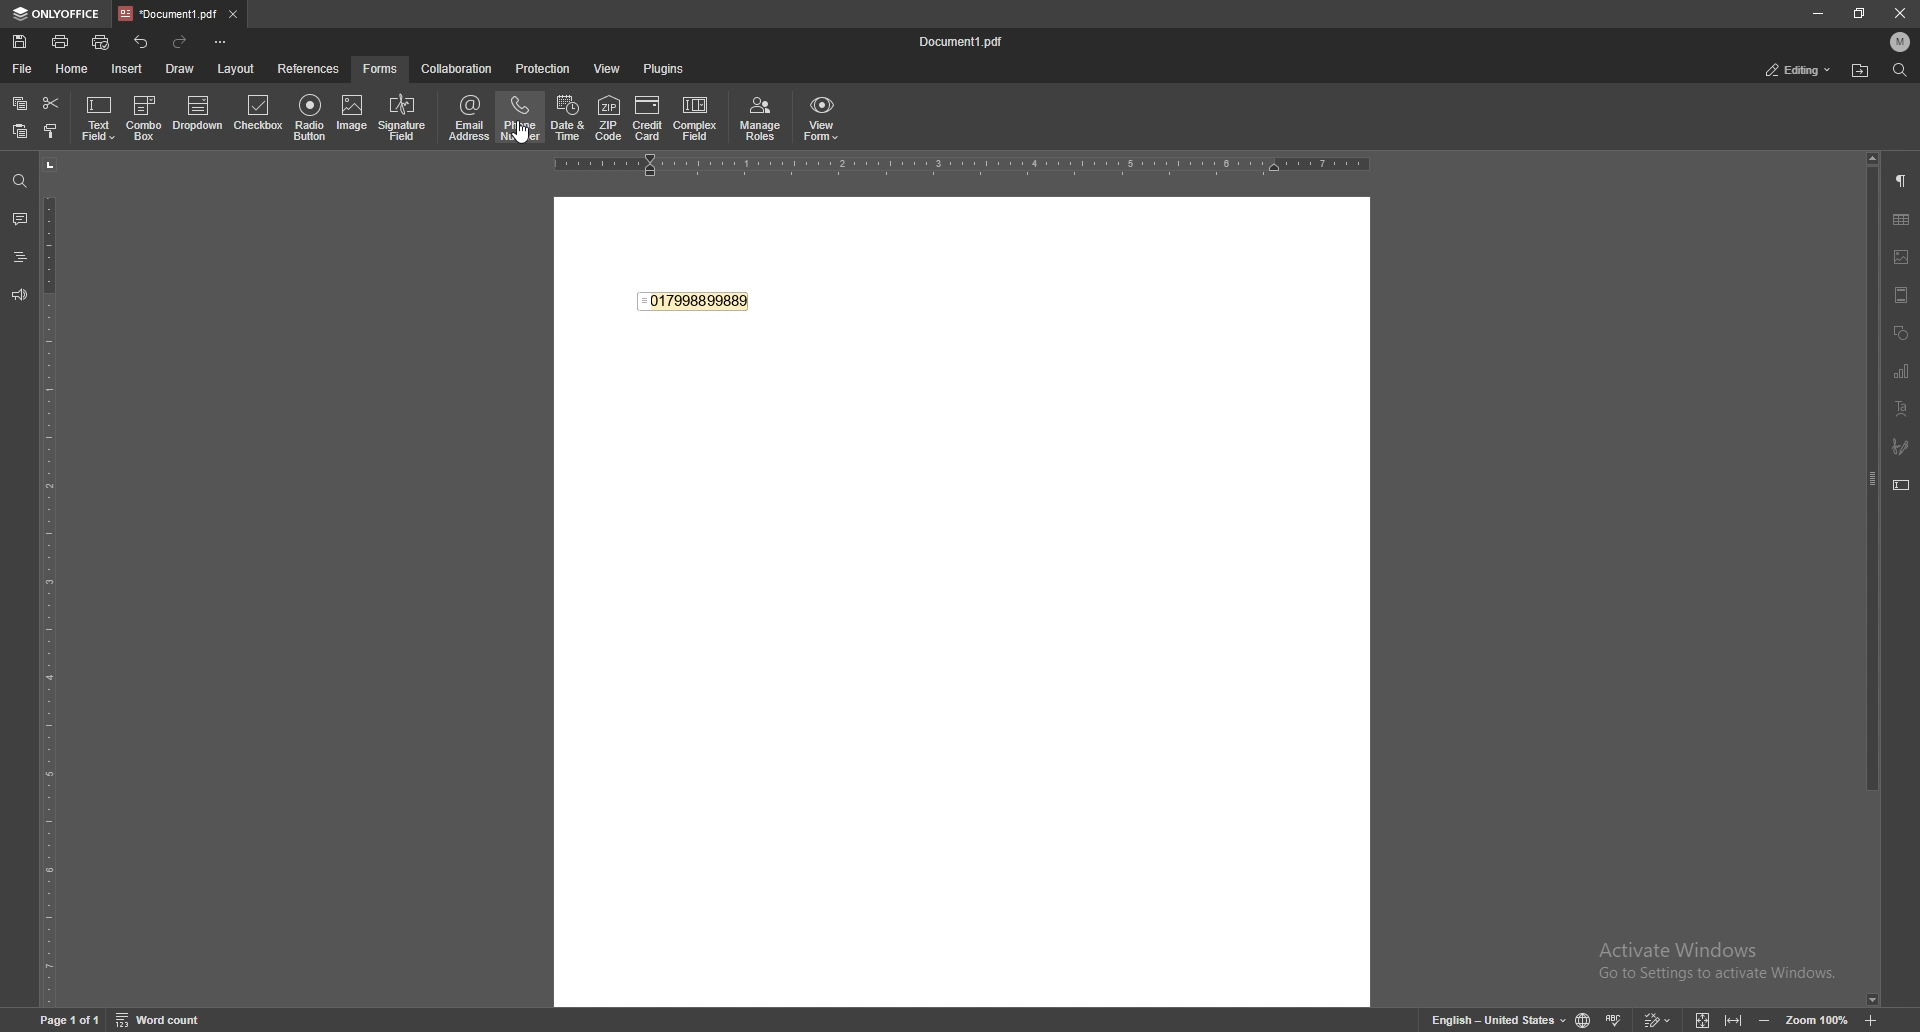  What do you see at coordinates (309, 118) in the screenshot?
I see `radio button` at bounding box center [309, 118].